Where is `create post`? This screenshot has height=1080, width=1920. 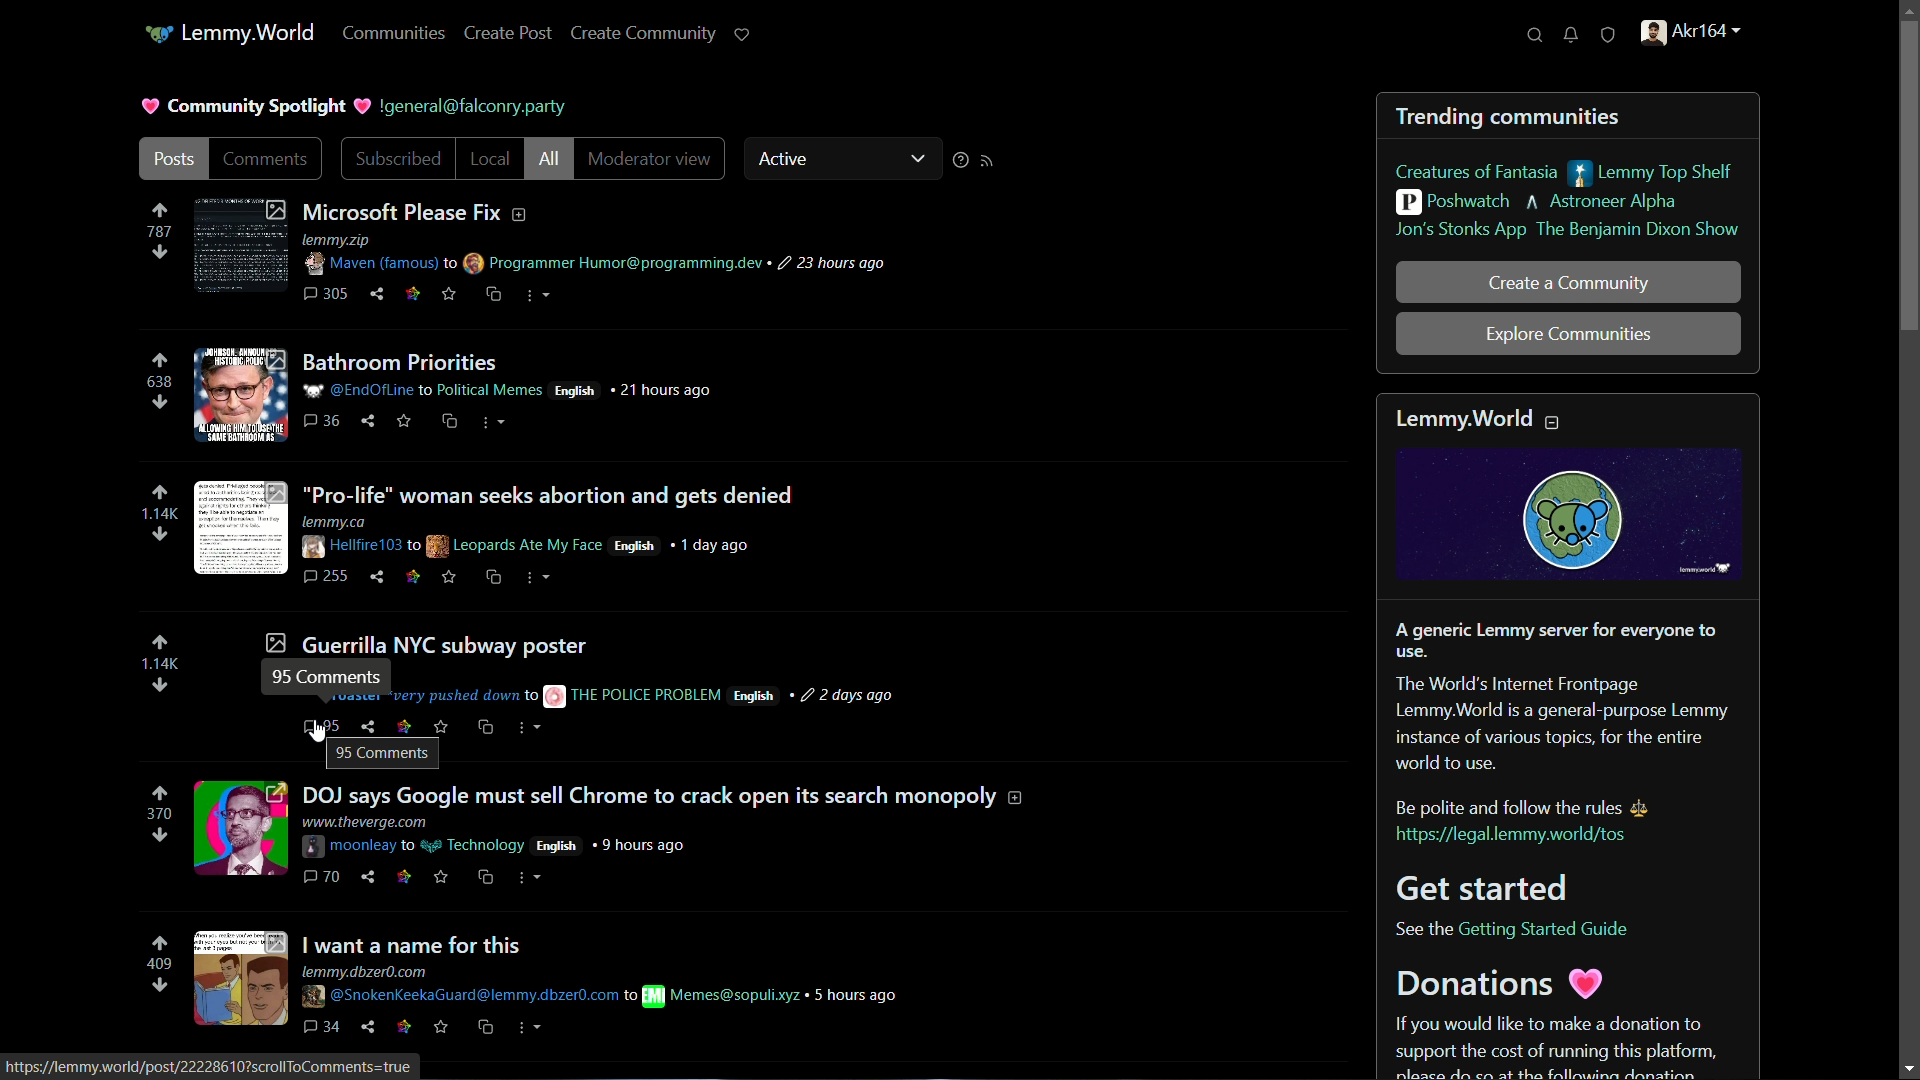 create post is located at coordinates (511, 32).